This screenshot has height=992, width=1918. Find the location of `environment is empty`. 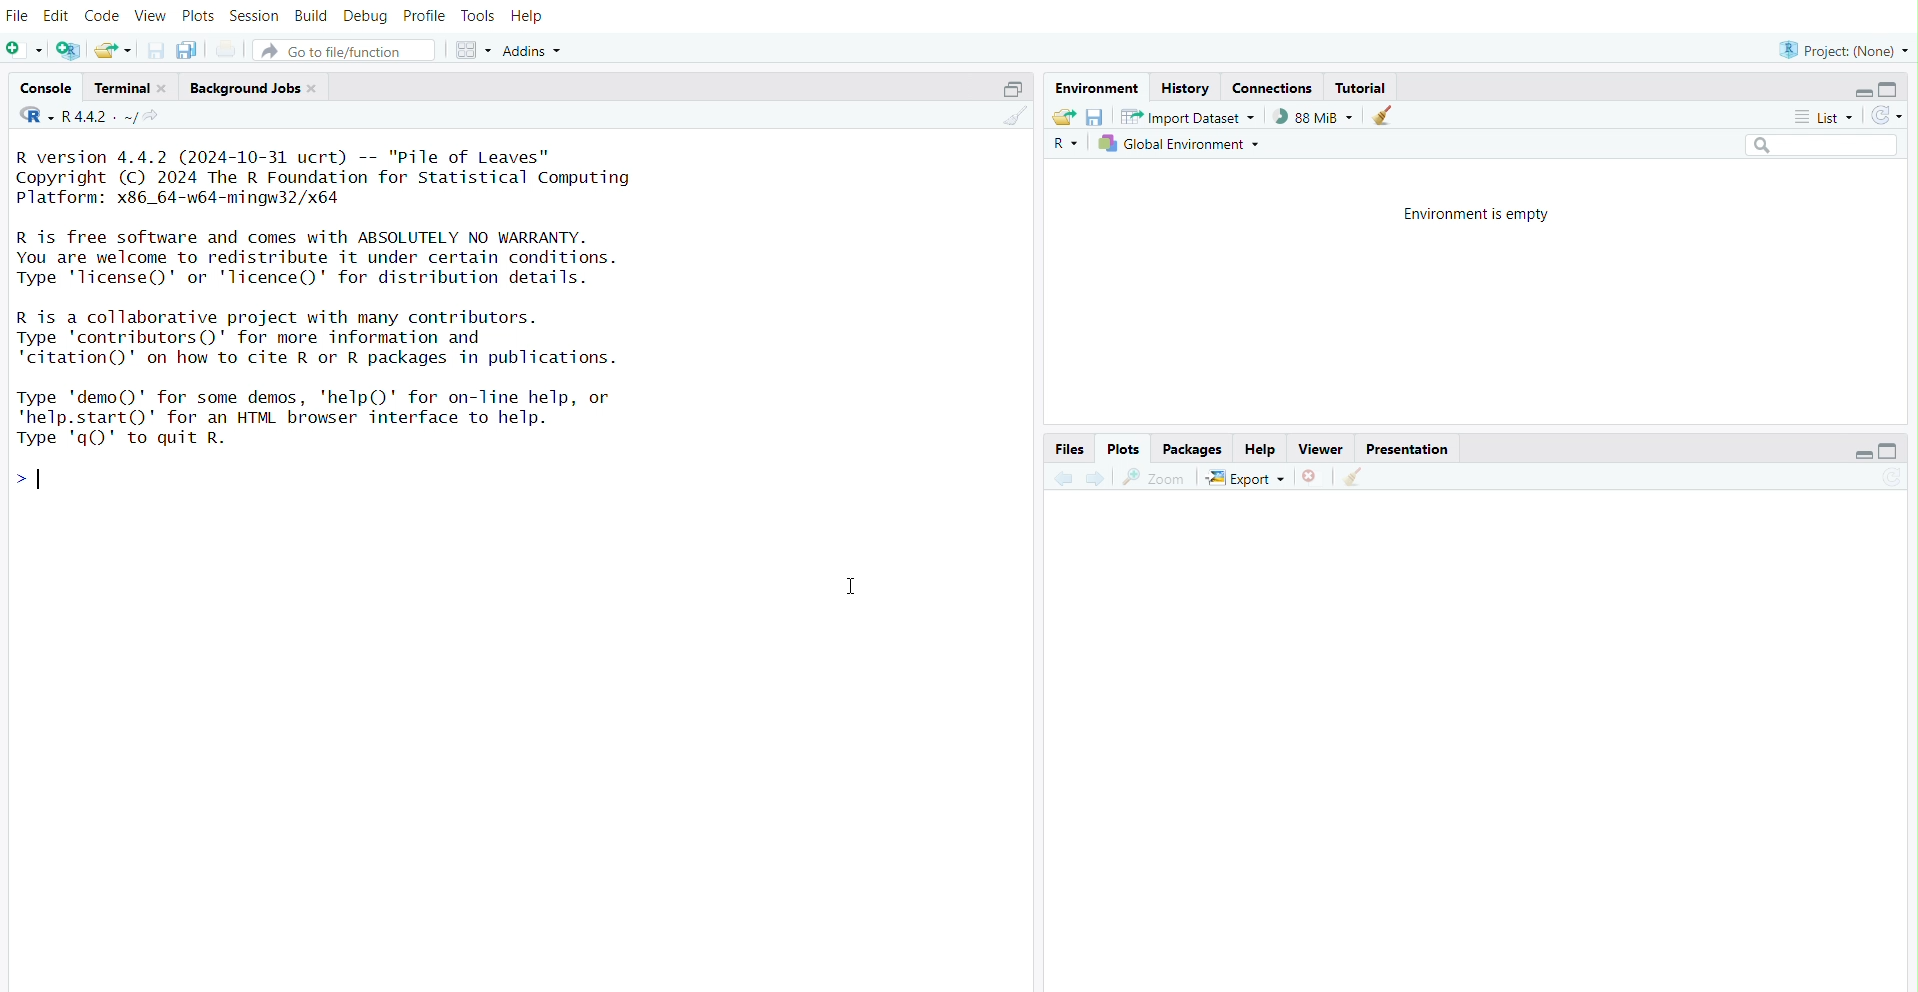

environment is empty is located at coordinates (1470, 214).